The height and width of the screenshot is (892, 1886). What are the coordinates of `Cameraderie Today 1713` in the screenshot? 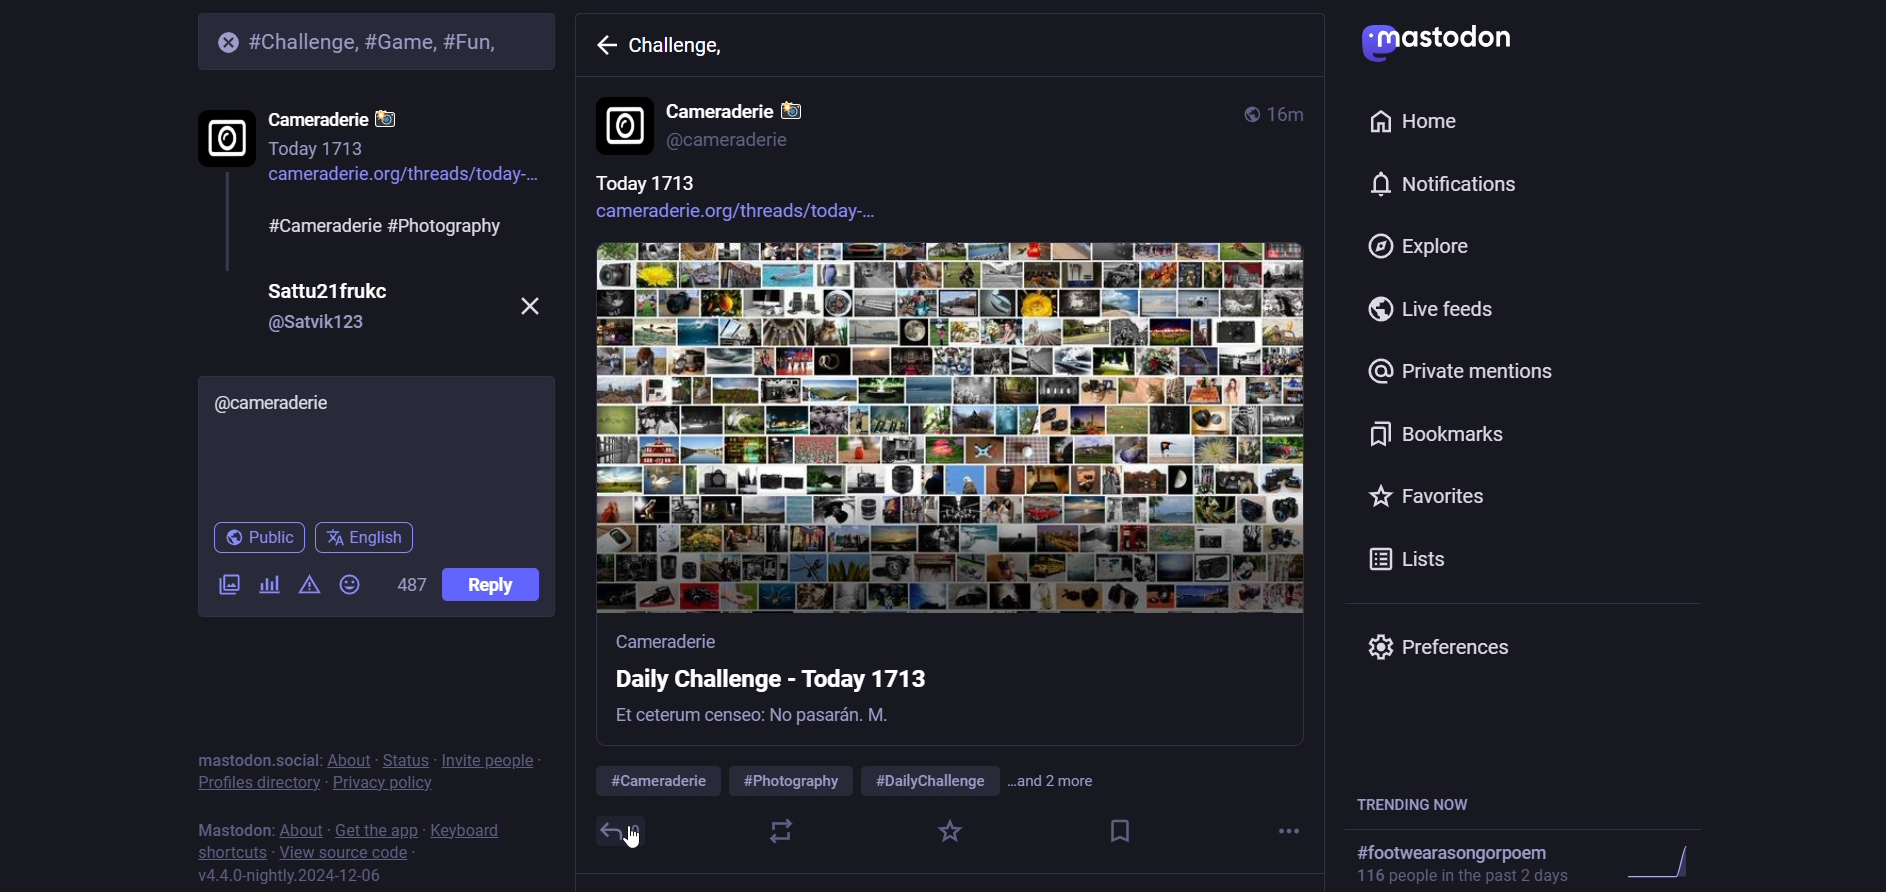 It's located at (356, 123).